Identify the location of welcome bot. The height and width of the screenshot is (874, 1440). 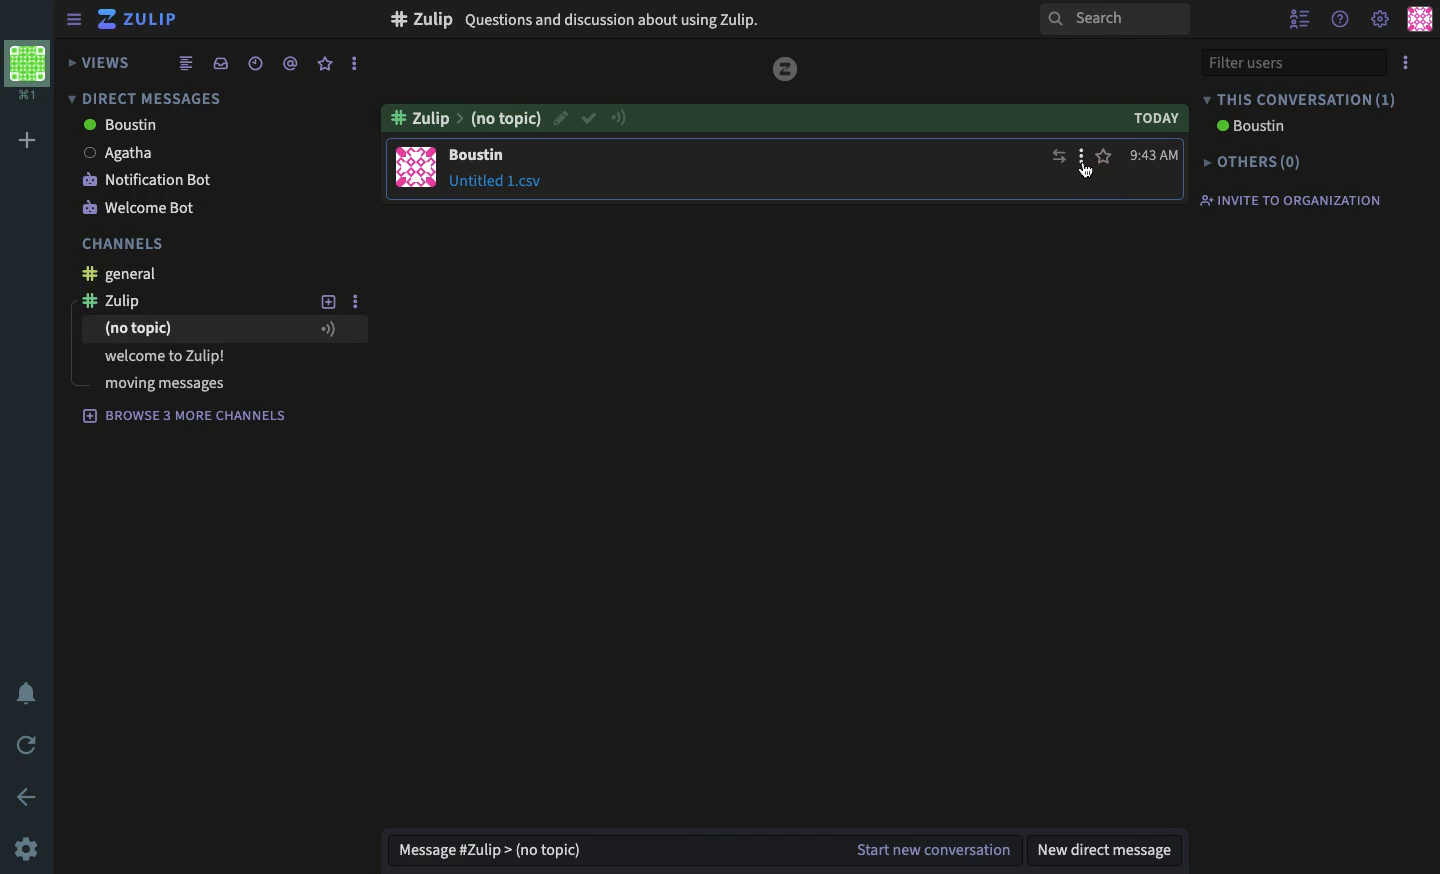
(143, 208).